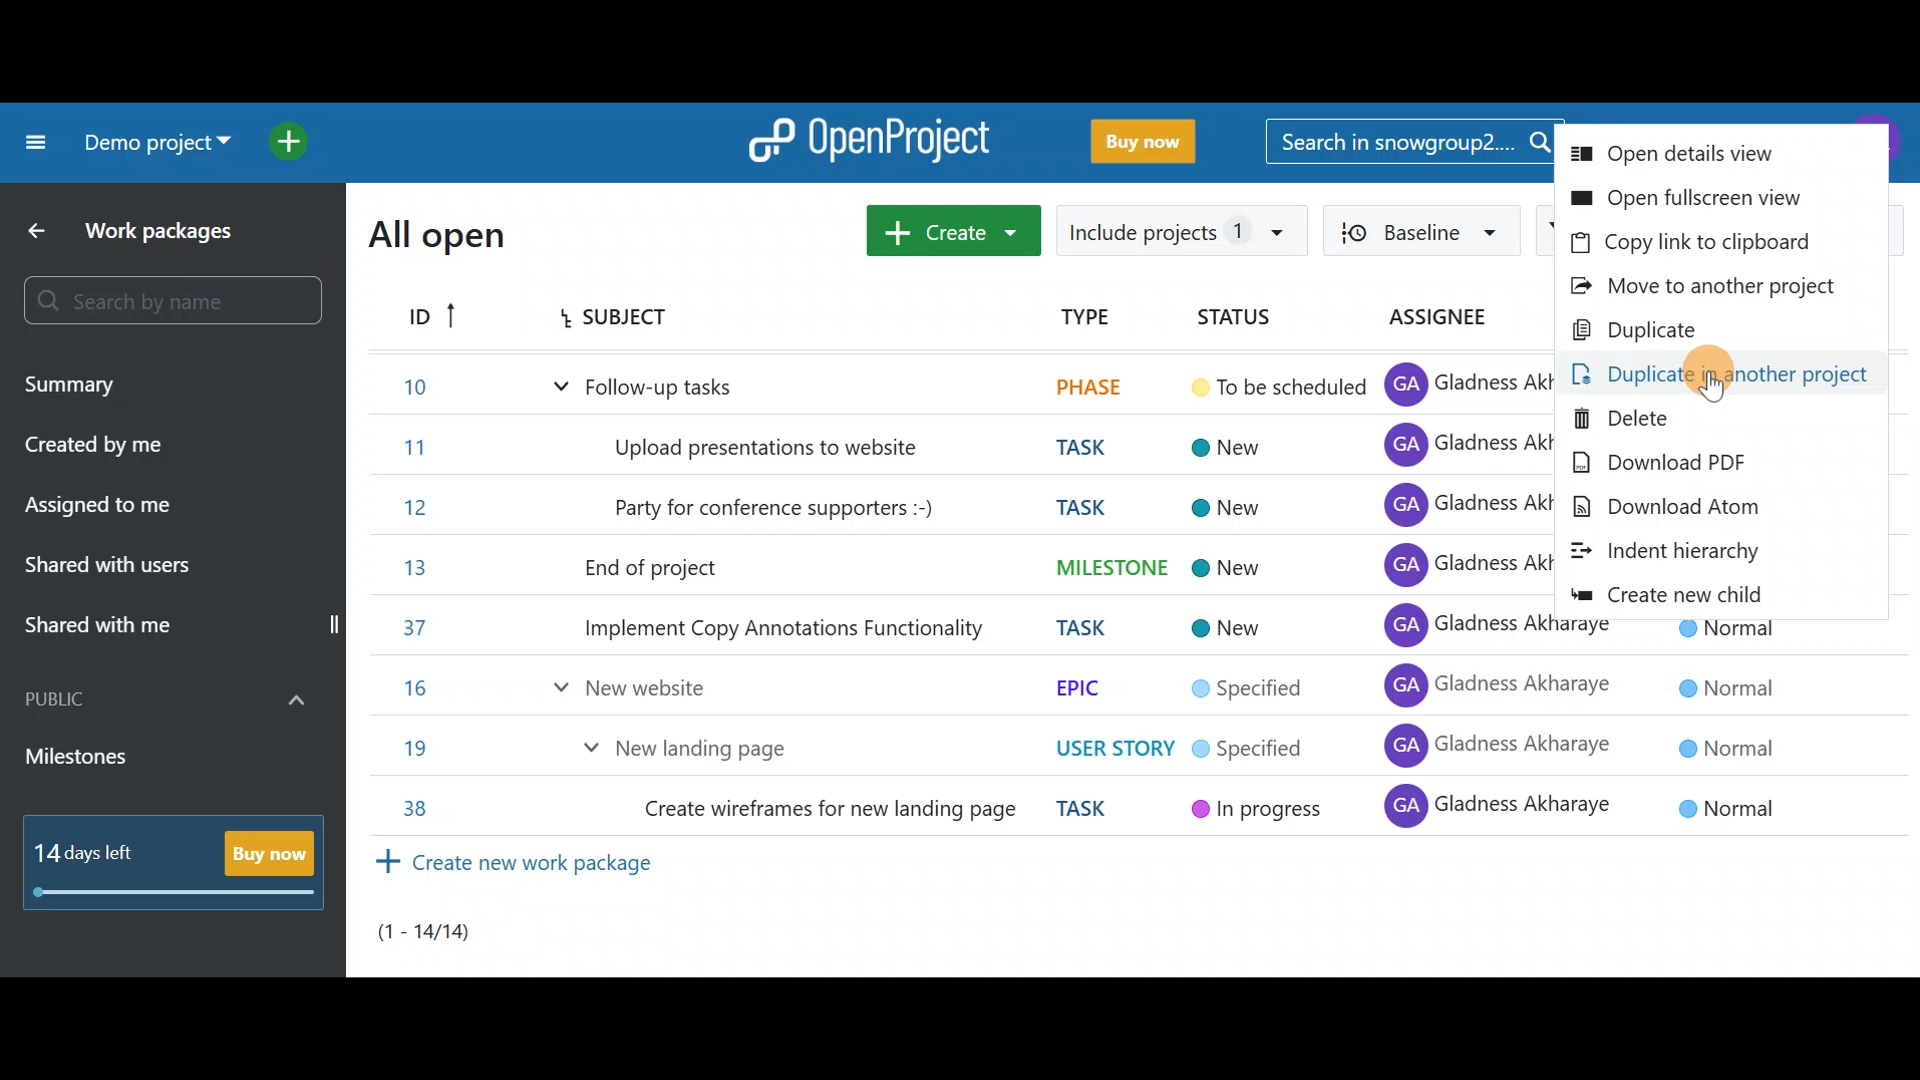 The width and height of the screenshot is (1920, 1080). Describe the element at coordinates (1697, 550) in the screenshot. I see `Indent hierarchy` at that location.